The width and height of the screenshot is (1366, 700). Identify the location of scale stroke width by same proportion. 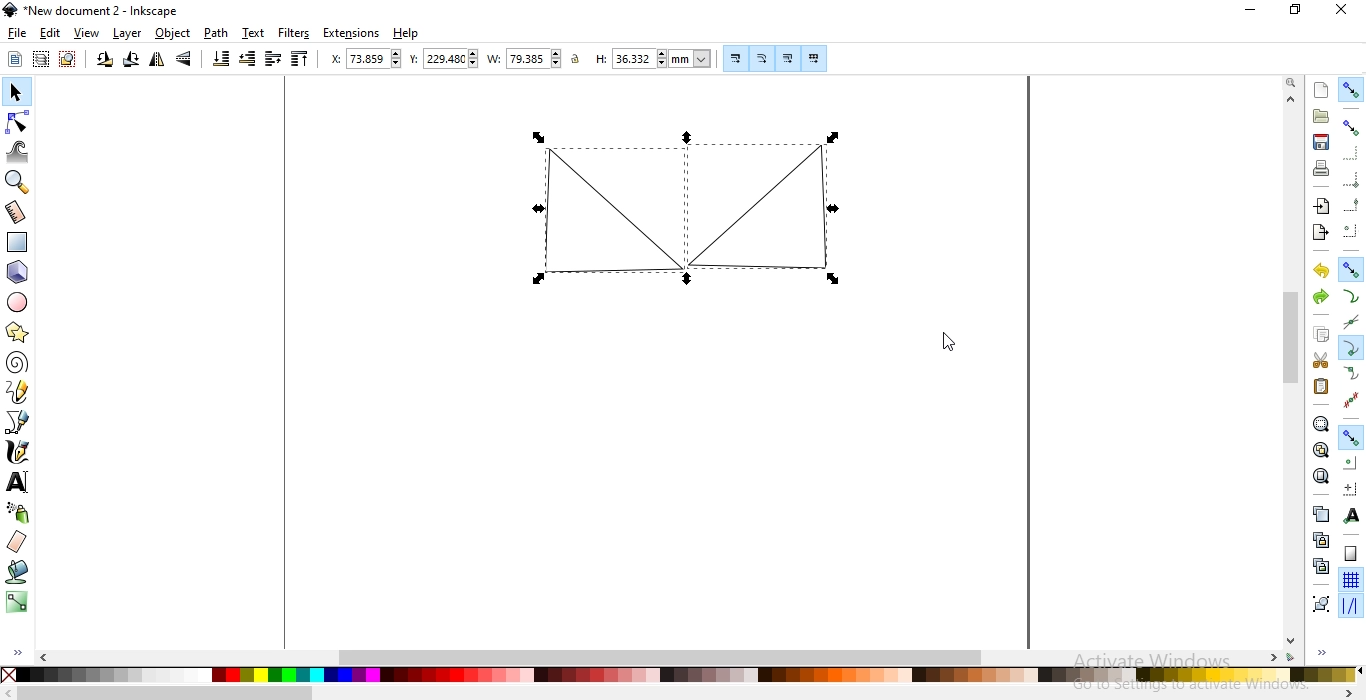
(733, 58).